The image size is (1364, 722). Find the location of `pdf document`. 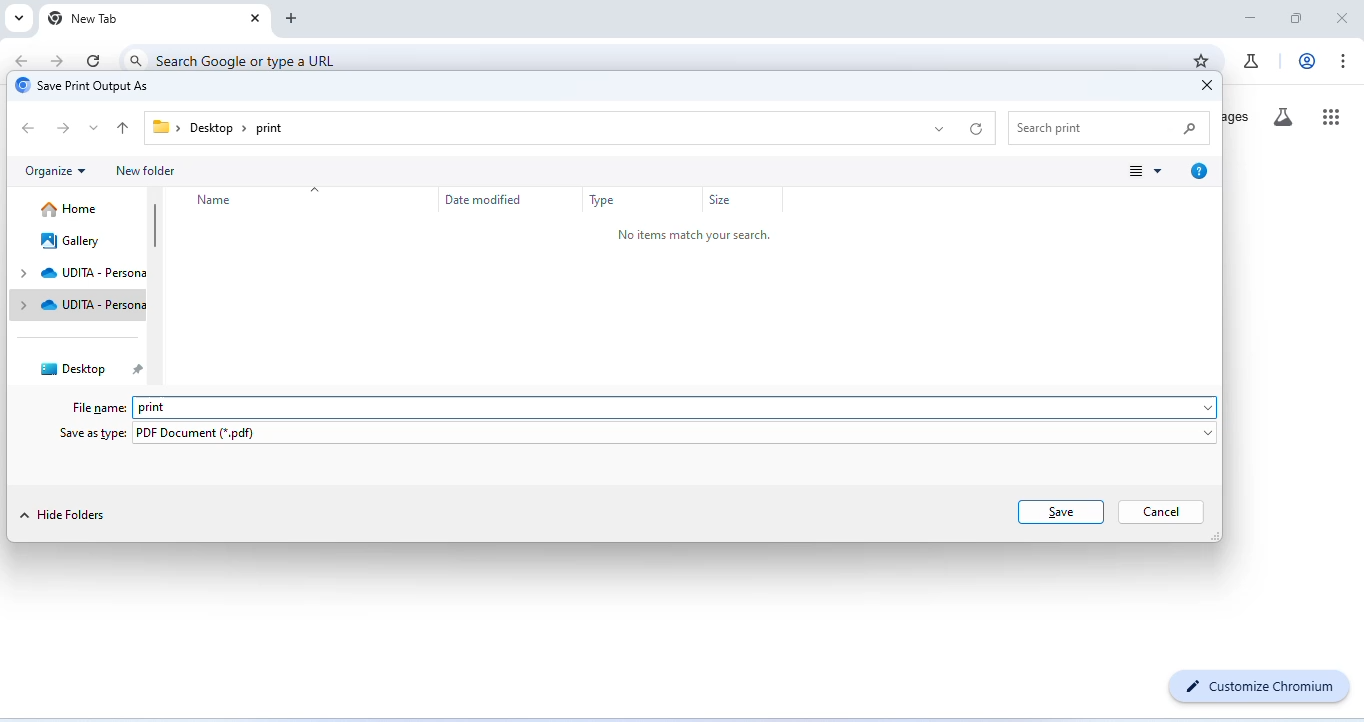

pdf document is located at coordinates (678, 435).